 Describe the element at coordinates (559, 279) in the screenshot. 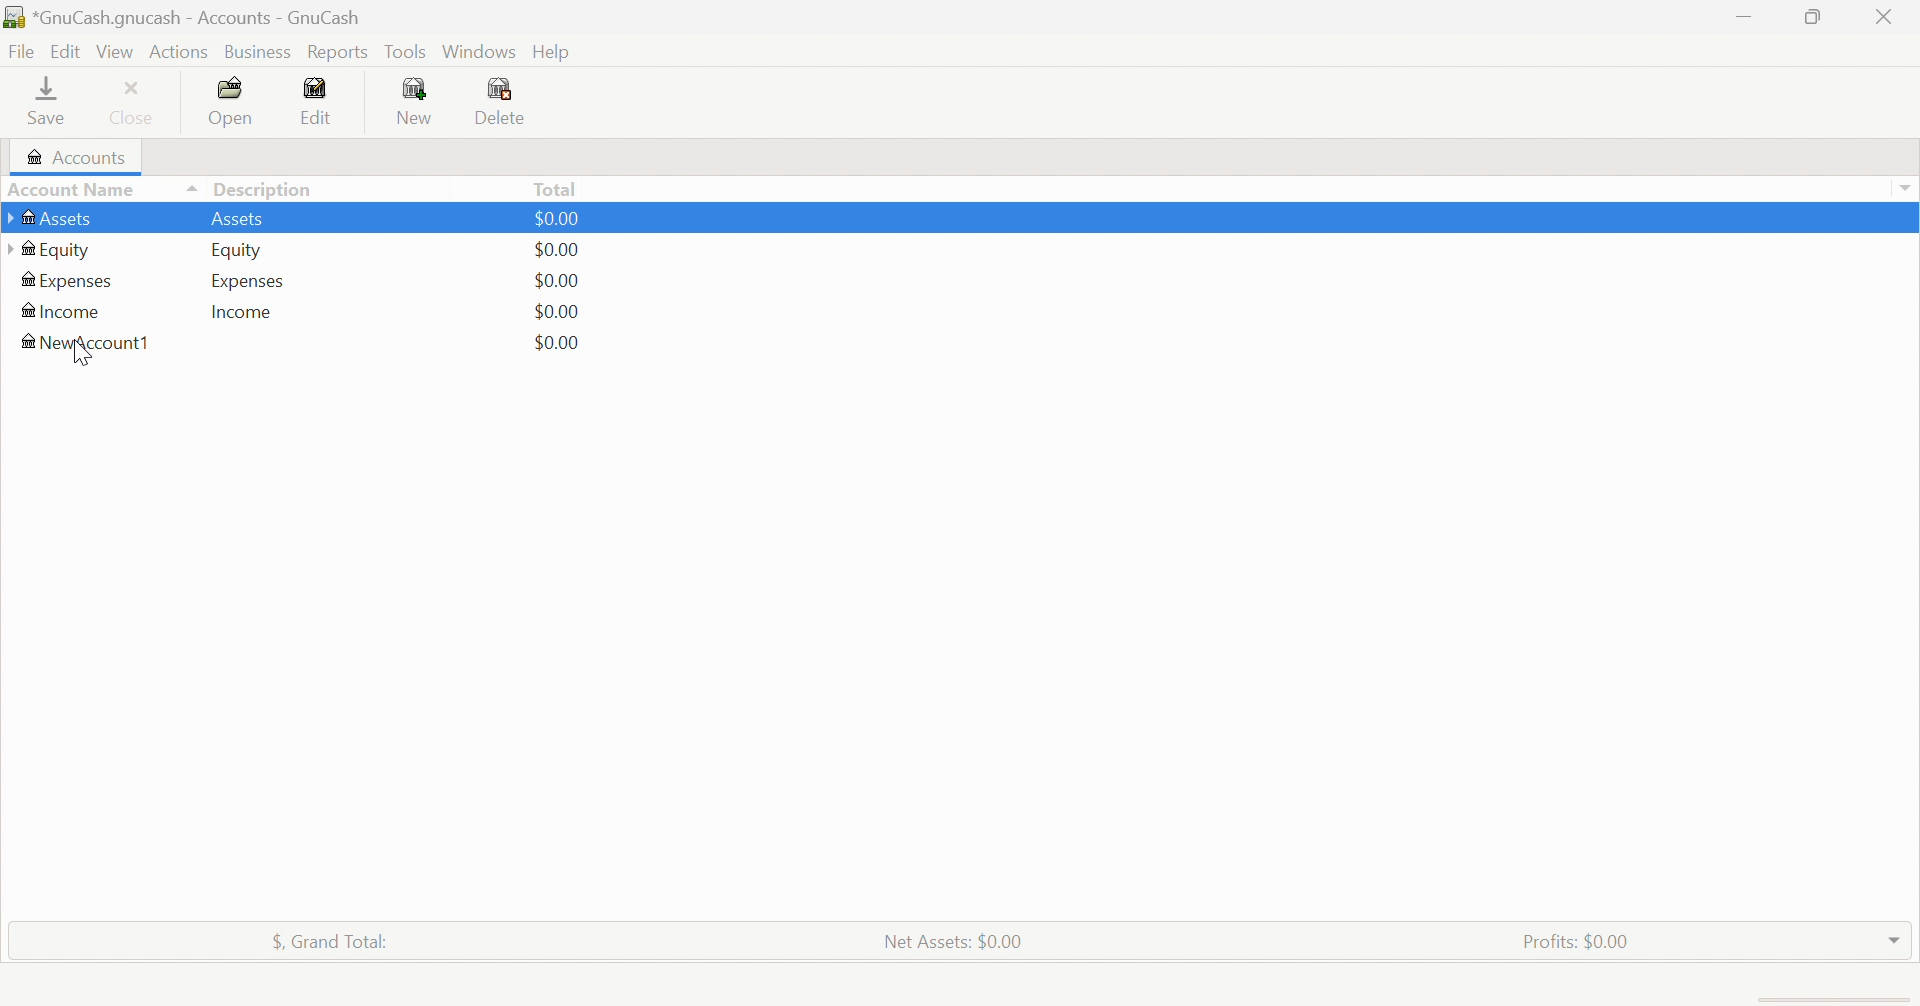

I see `$0.00` at that location.